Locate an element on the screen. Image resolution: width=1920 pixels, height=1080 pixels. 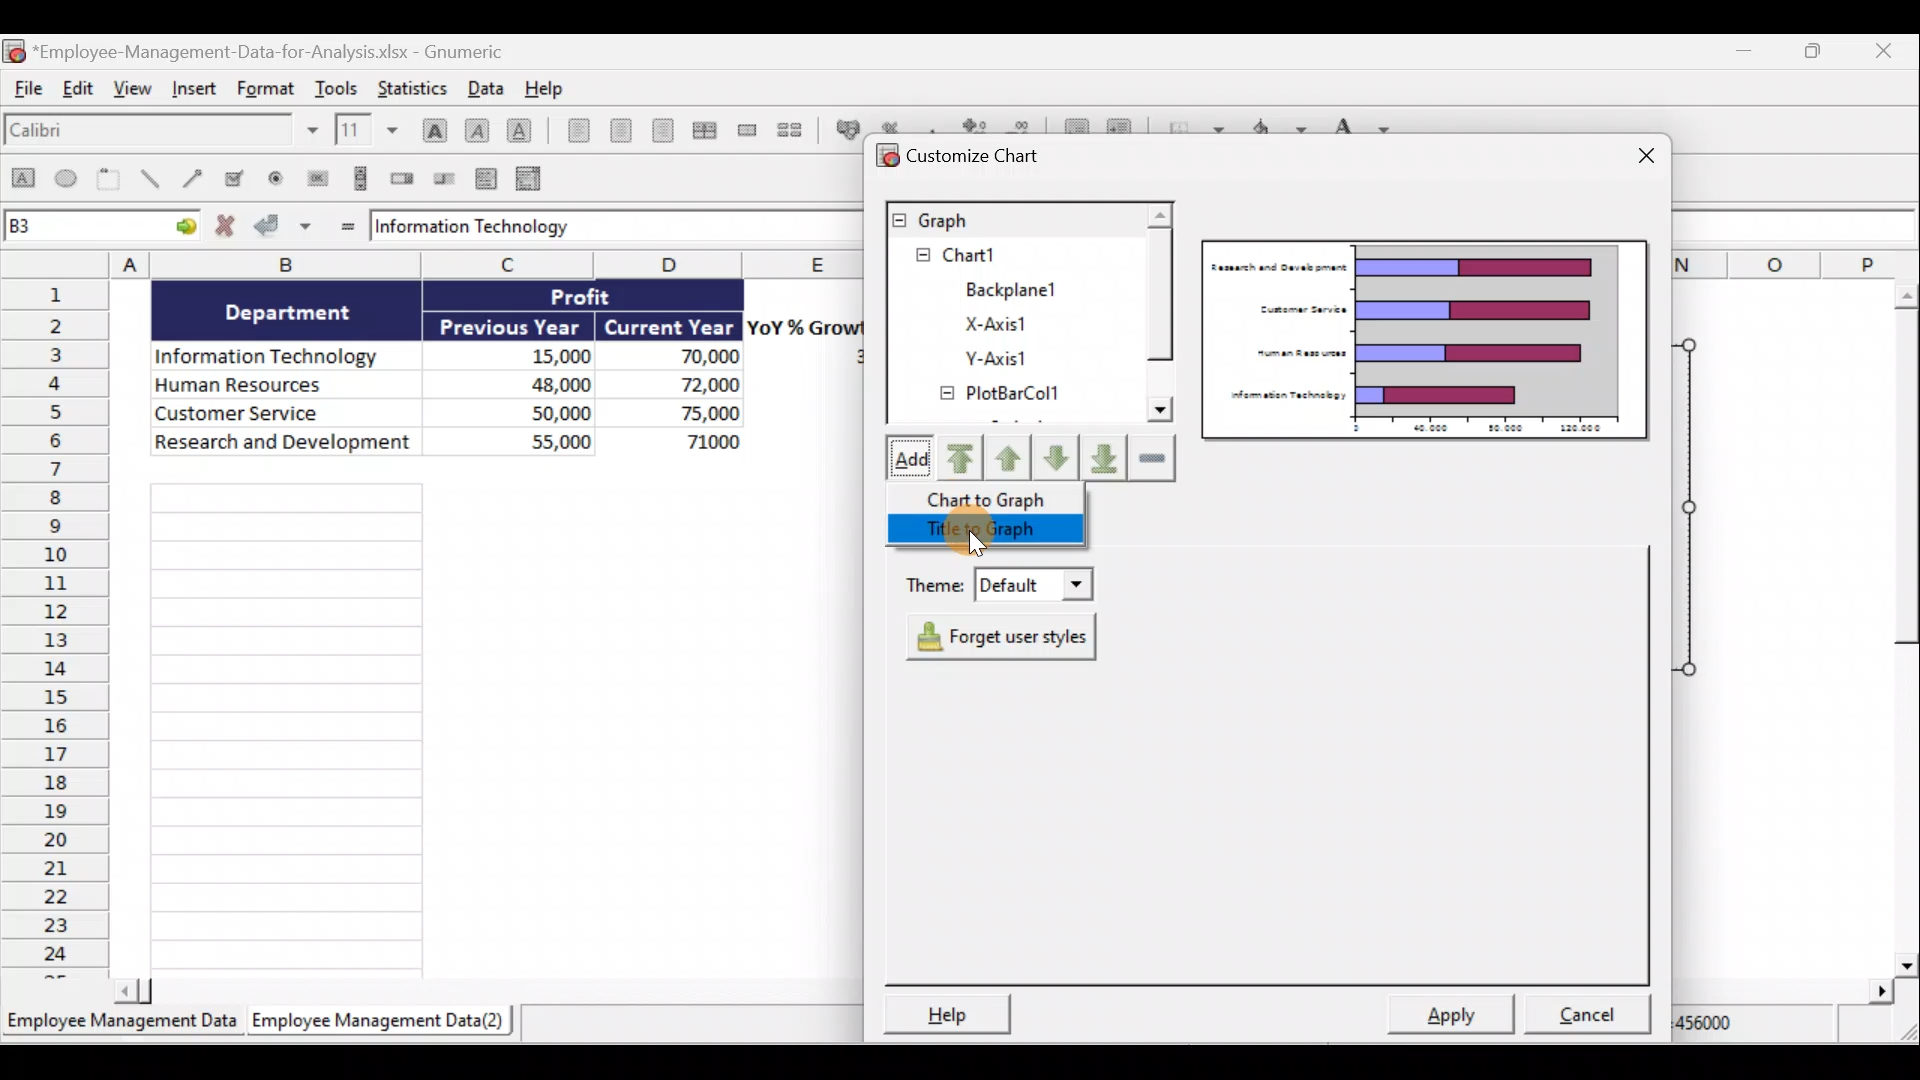
Close is located at coordinates (1888, 51).